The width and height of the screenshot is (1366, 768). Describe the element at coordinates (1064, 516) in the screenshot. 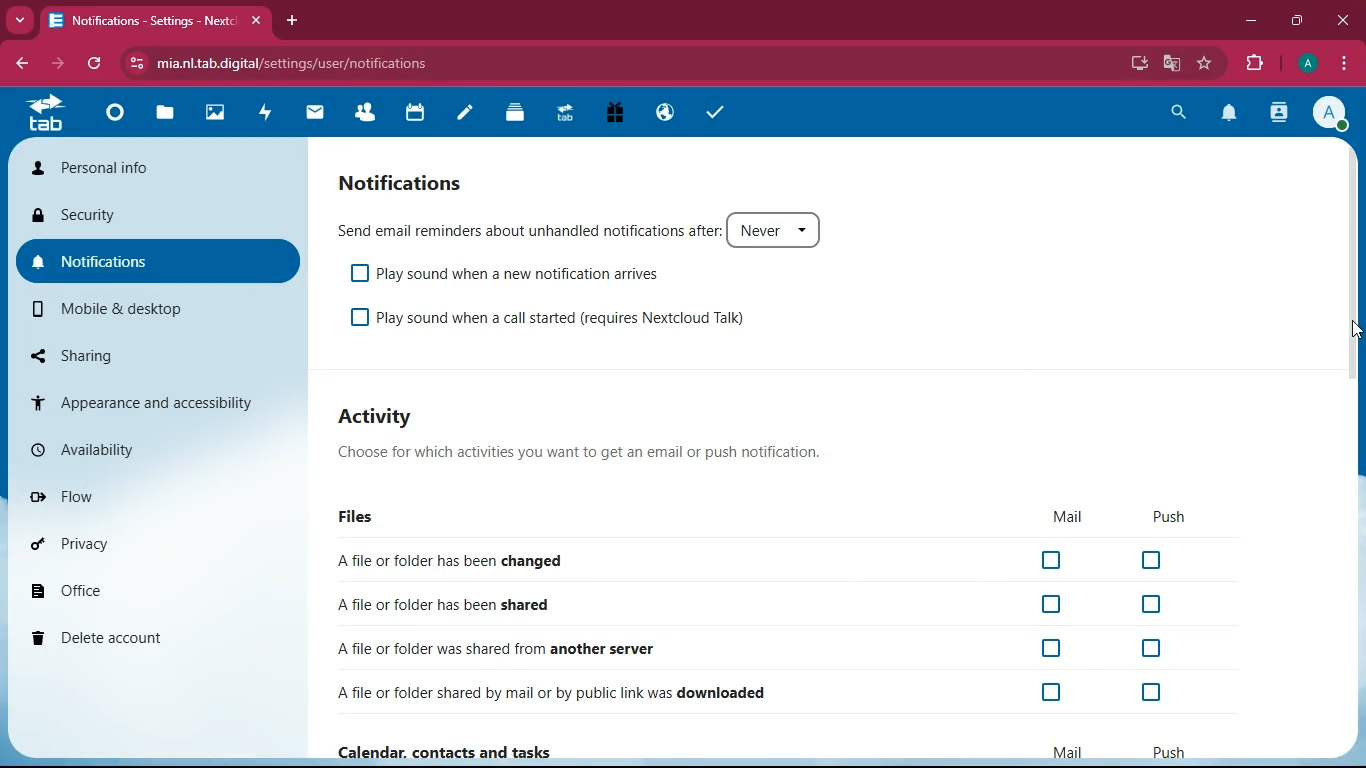

I see `mail` at that location.